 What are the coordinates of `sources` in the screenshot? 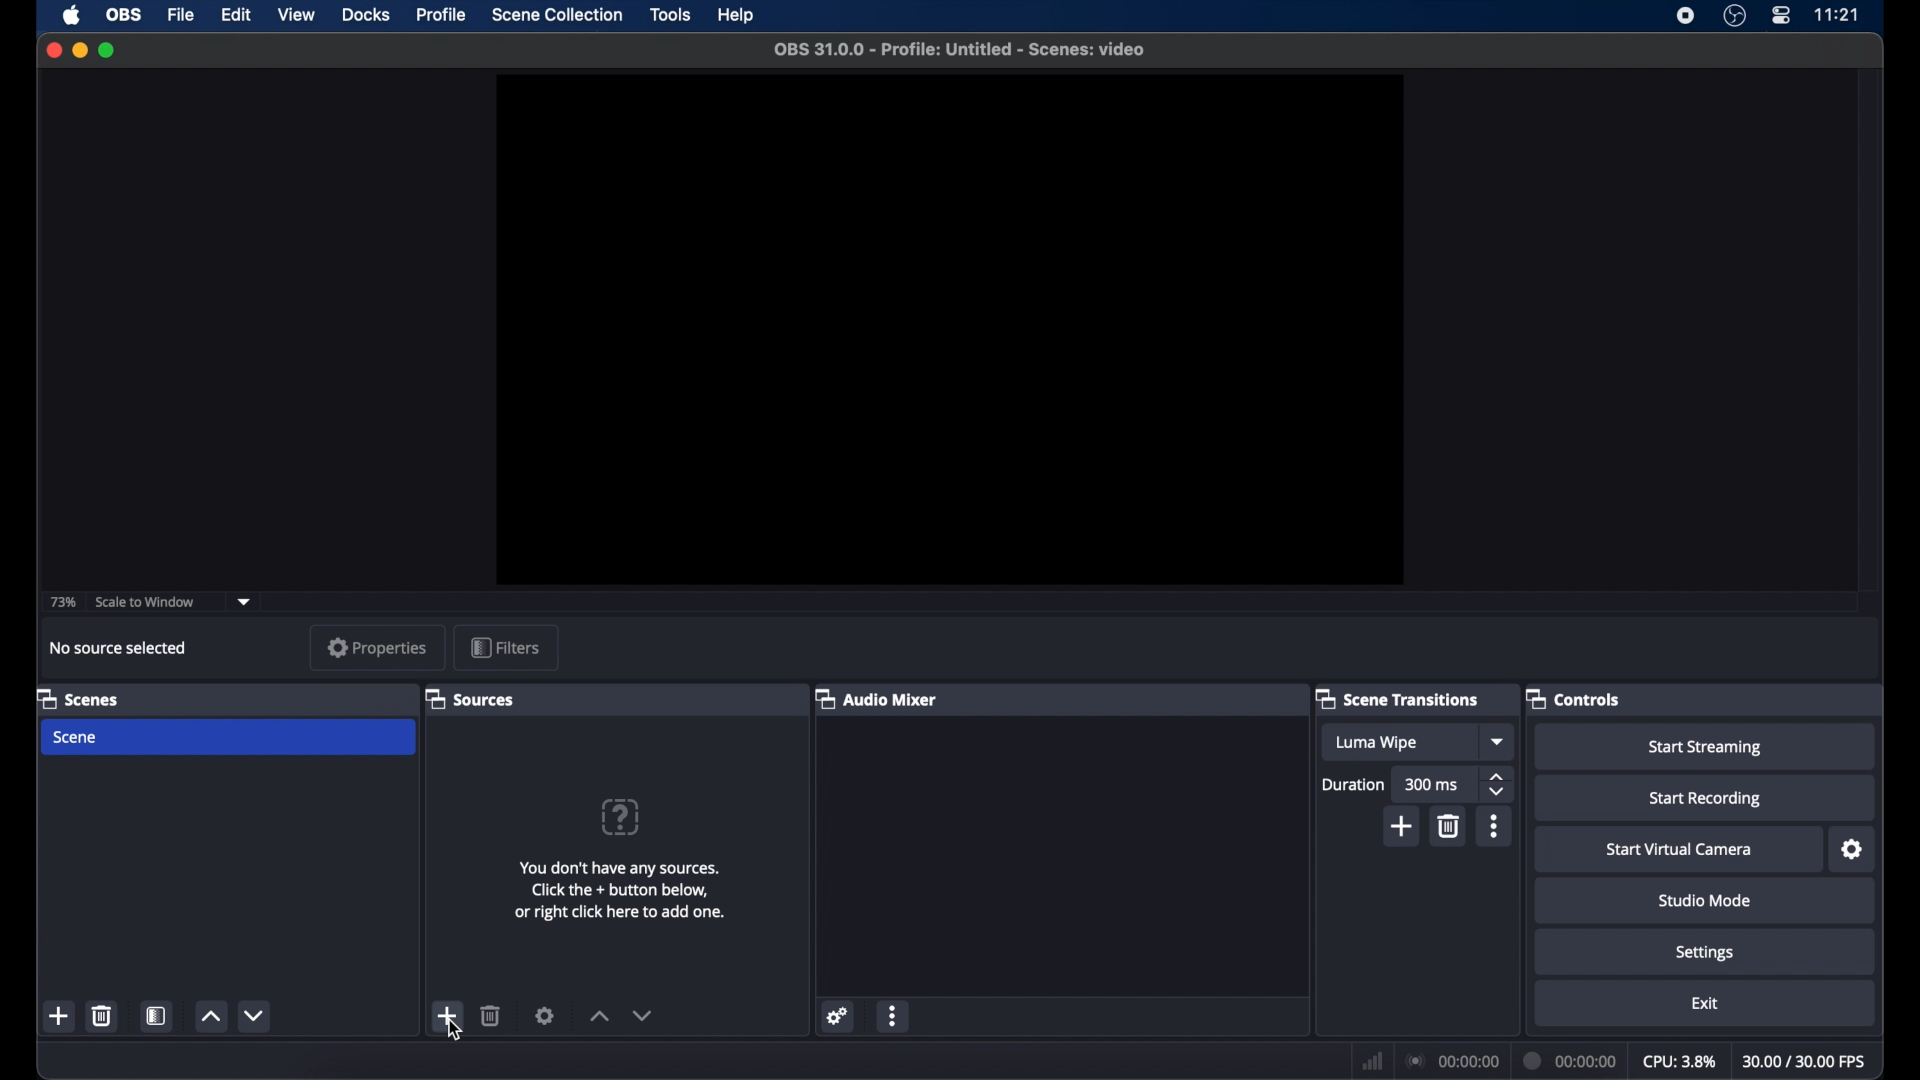 It's located at (470, 700).